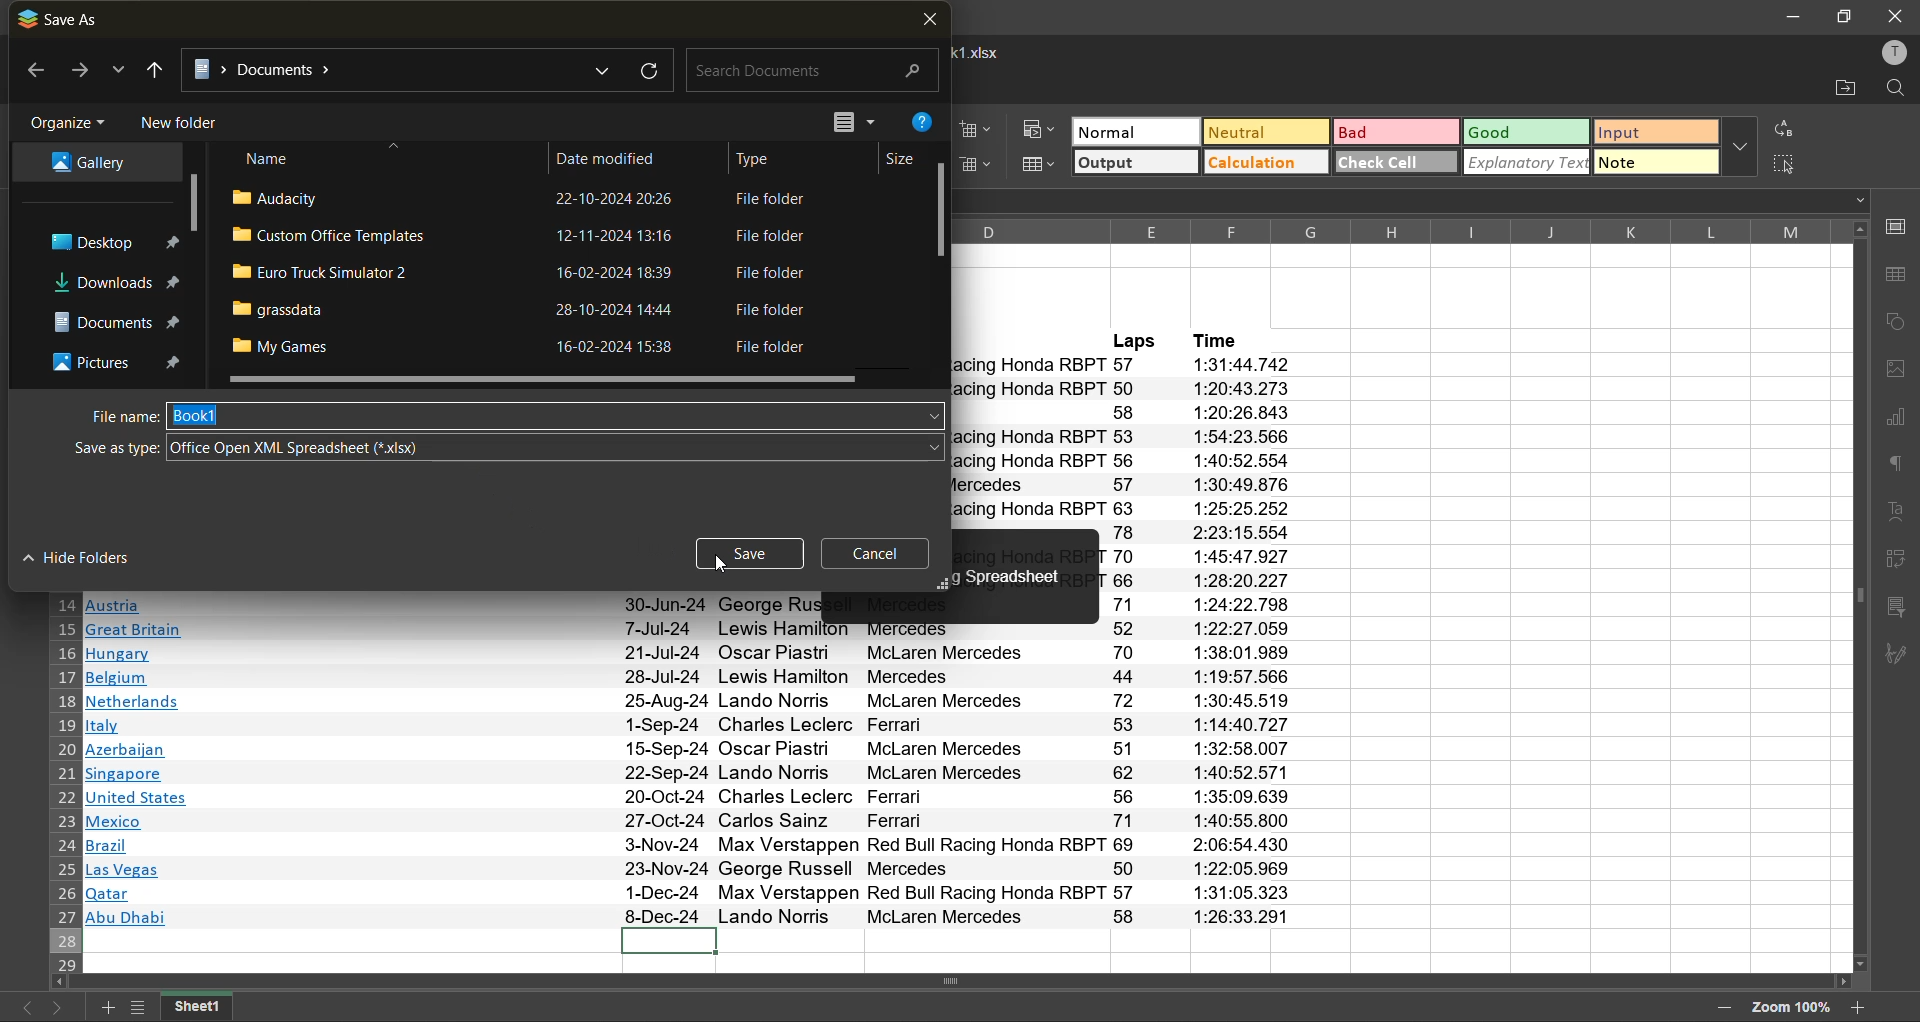  Describe the element at coordinates (335, 272) in the screenshot. I see `MM Euro Truck Simulator 2` at that location.